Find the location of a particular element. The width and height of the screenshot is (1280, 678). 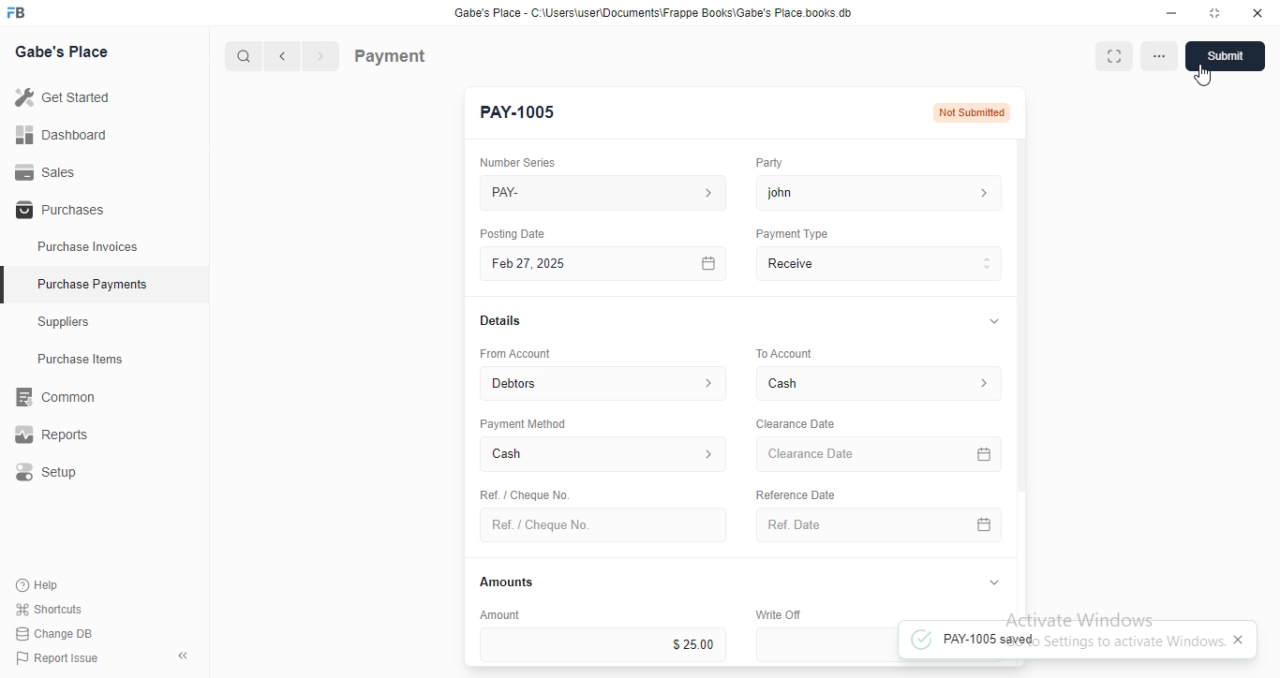

Amounts is located at coordinates (502, 582).